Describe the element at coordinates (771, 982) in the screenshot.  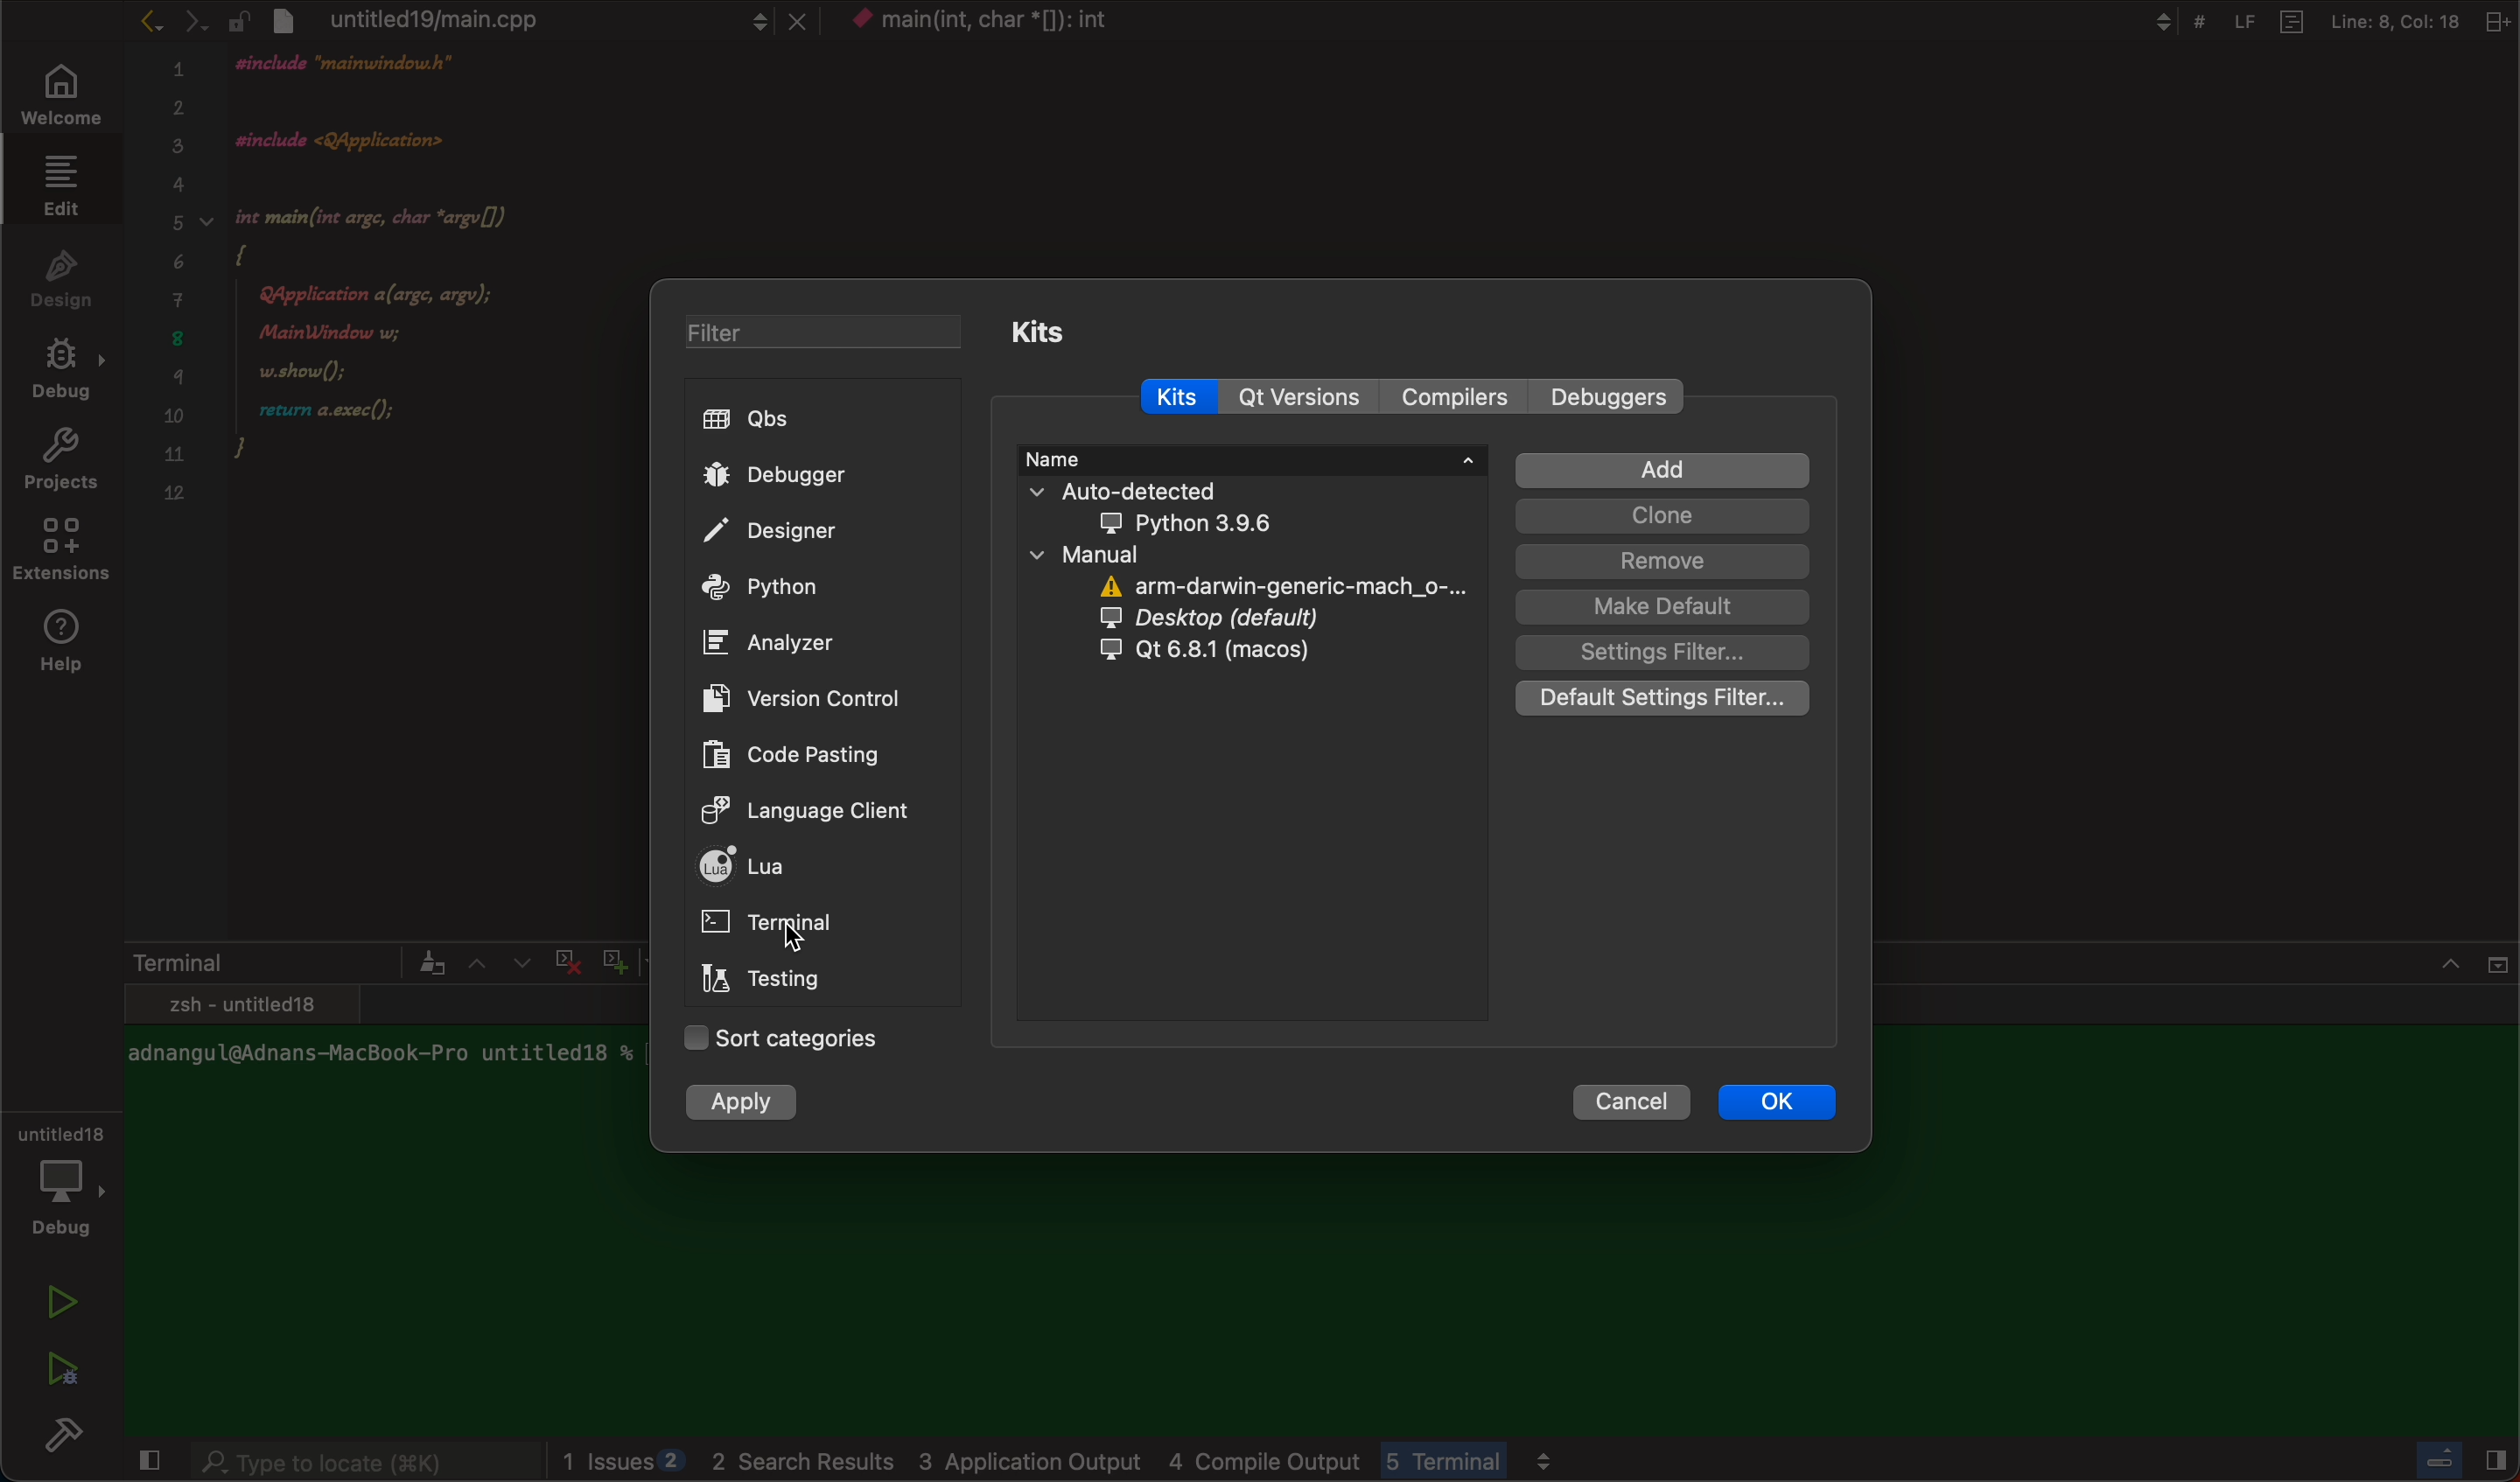
I see `testing` at that location.